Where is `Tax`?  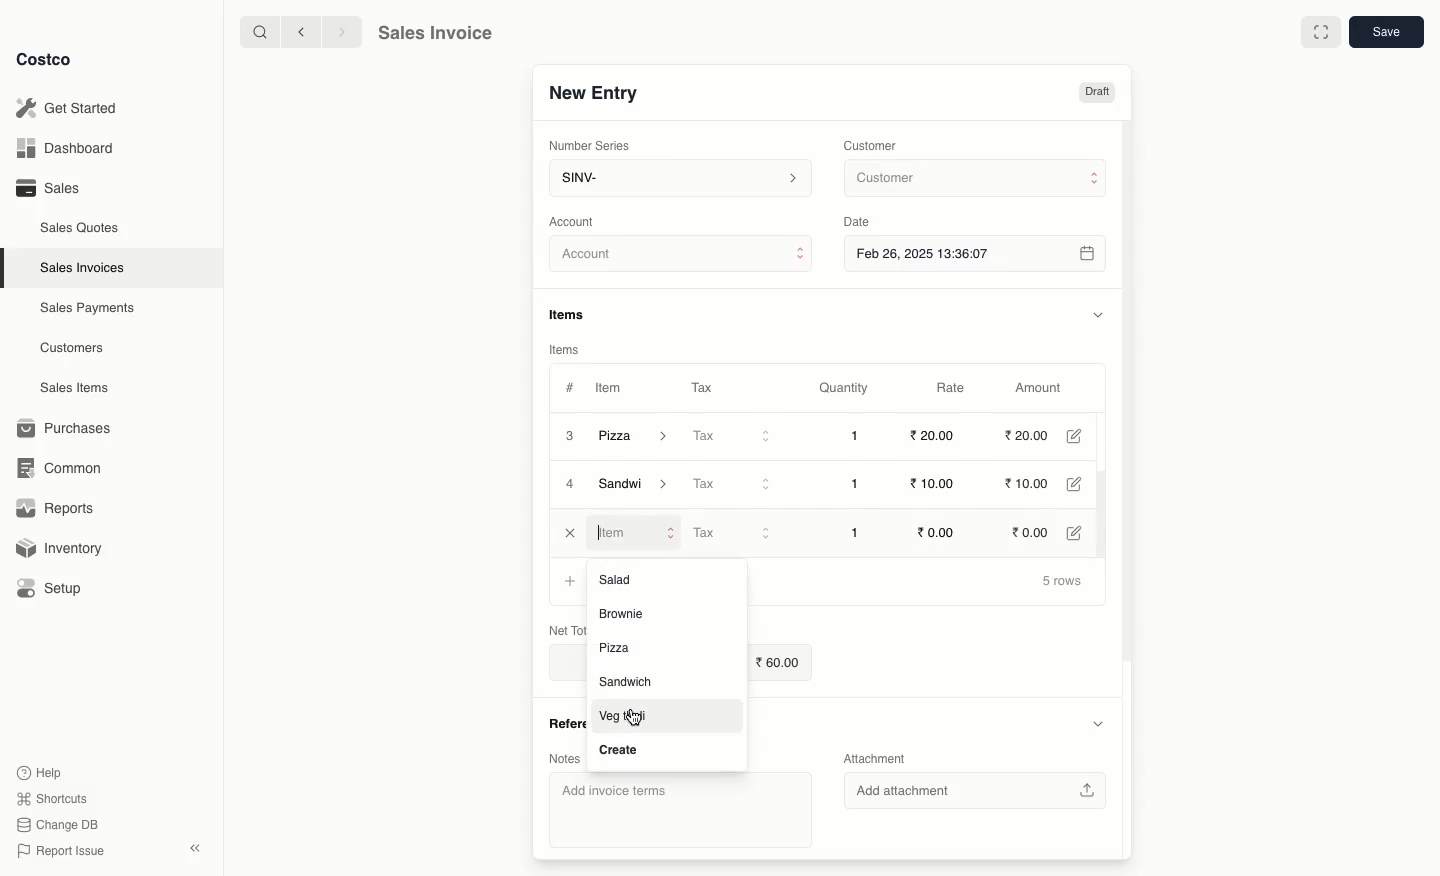
Tax is located at coordinates (736, 533).